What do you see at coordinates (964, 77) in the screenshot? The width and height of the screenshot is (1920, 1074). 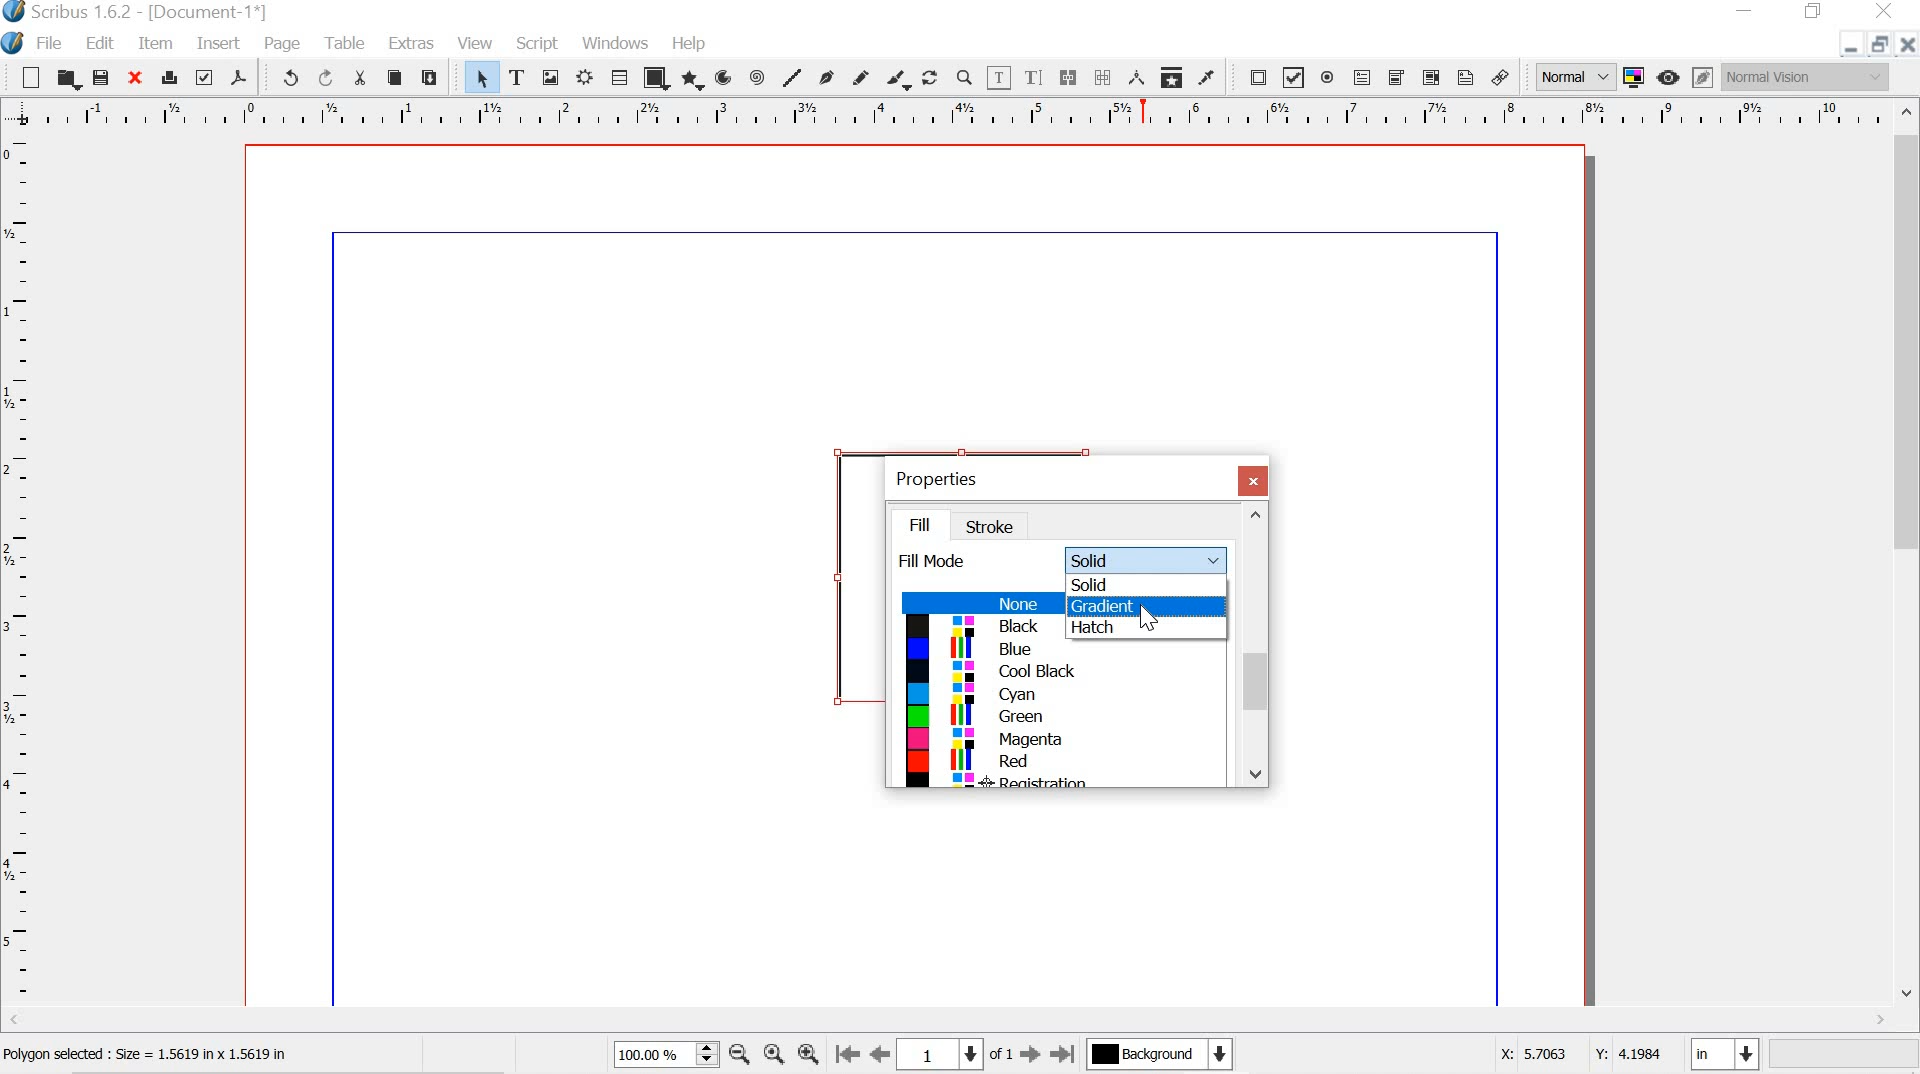 I see `zoom in or zoom out` at bounding box center [964, 77].